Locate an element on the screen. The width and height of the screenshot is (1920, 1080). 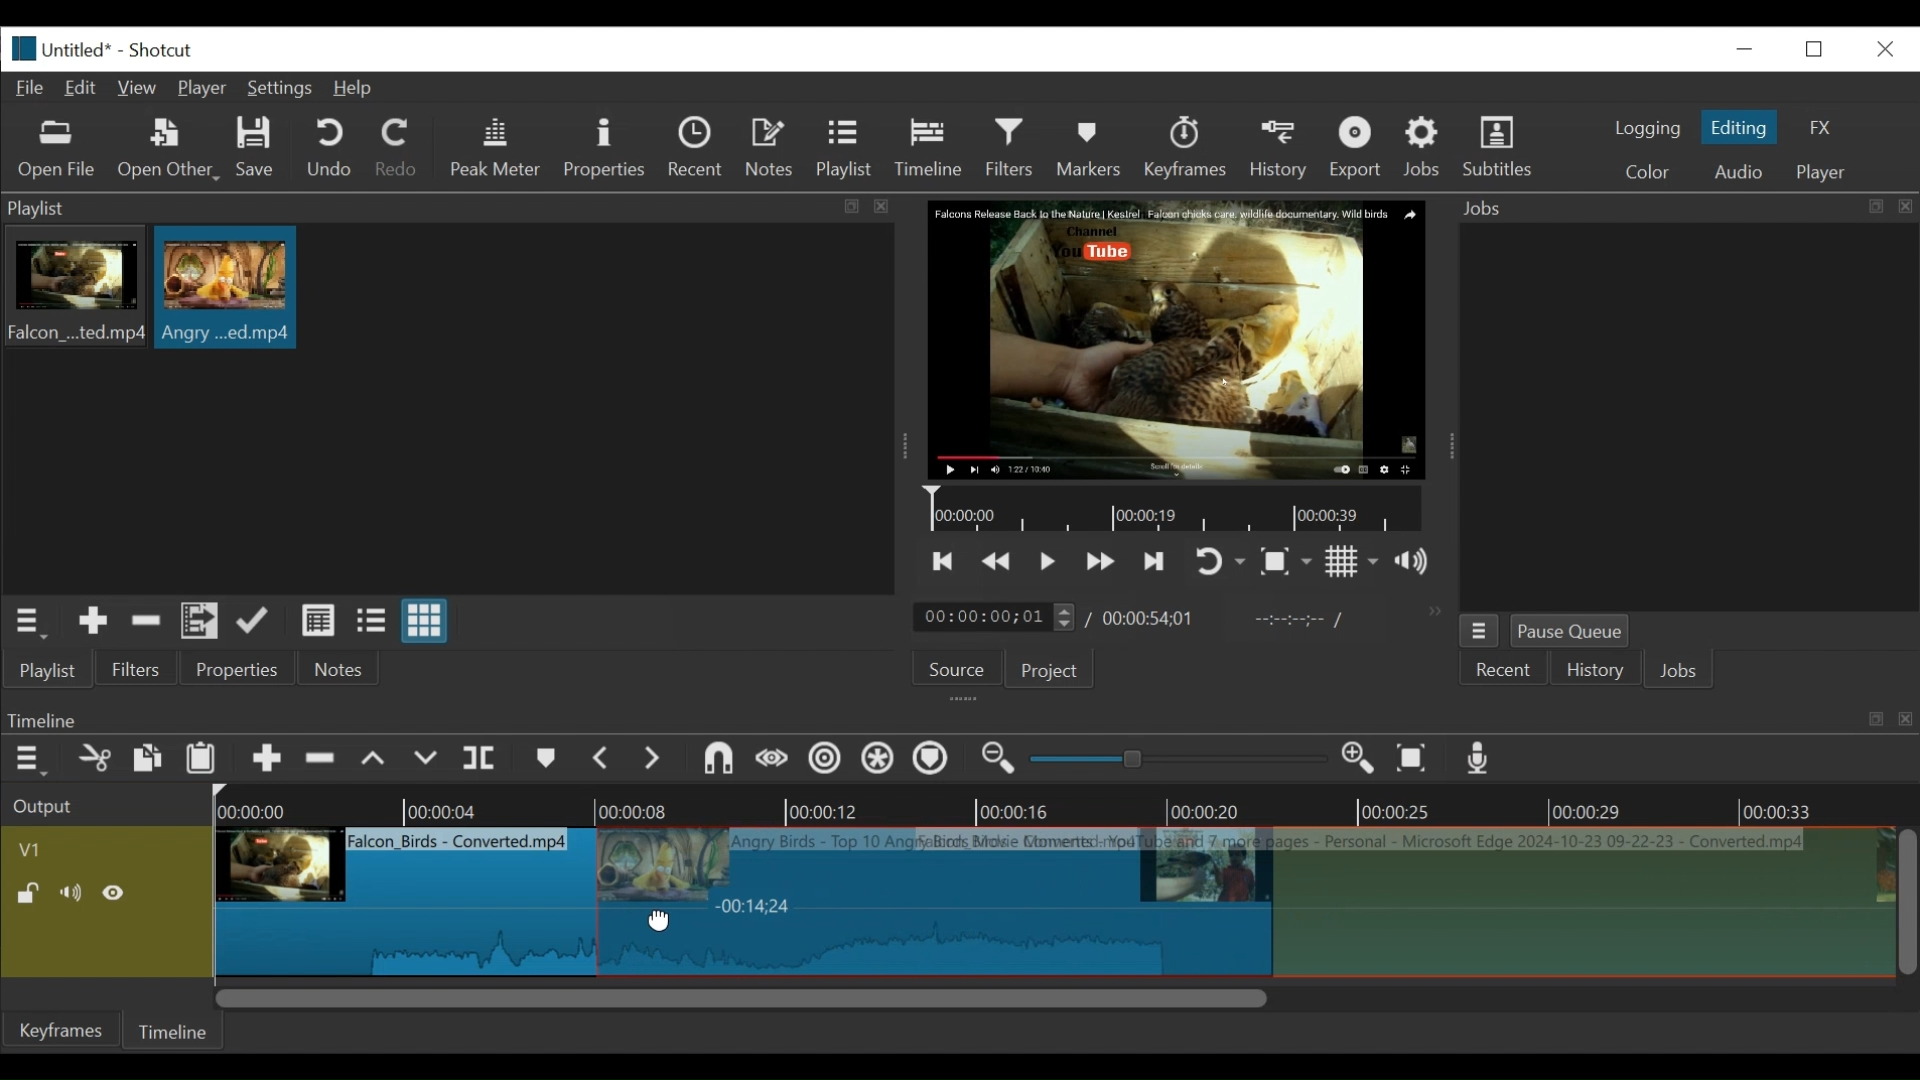
Save is located at coordinates (256, 150).